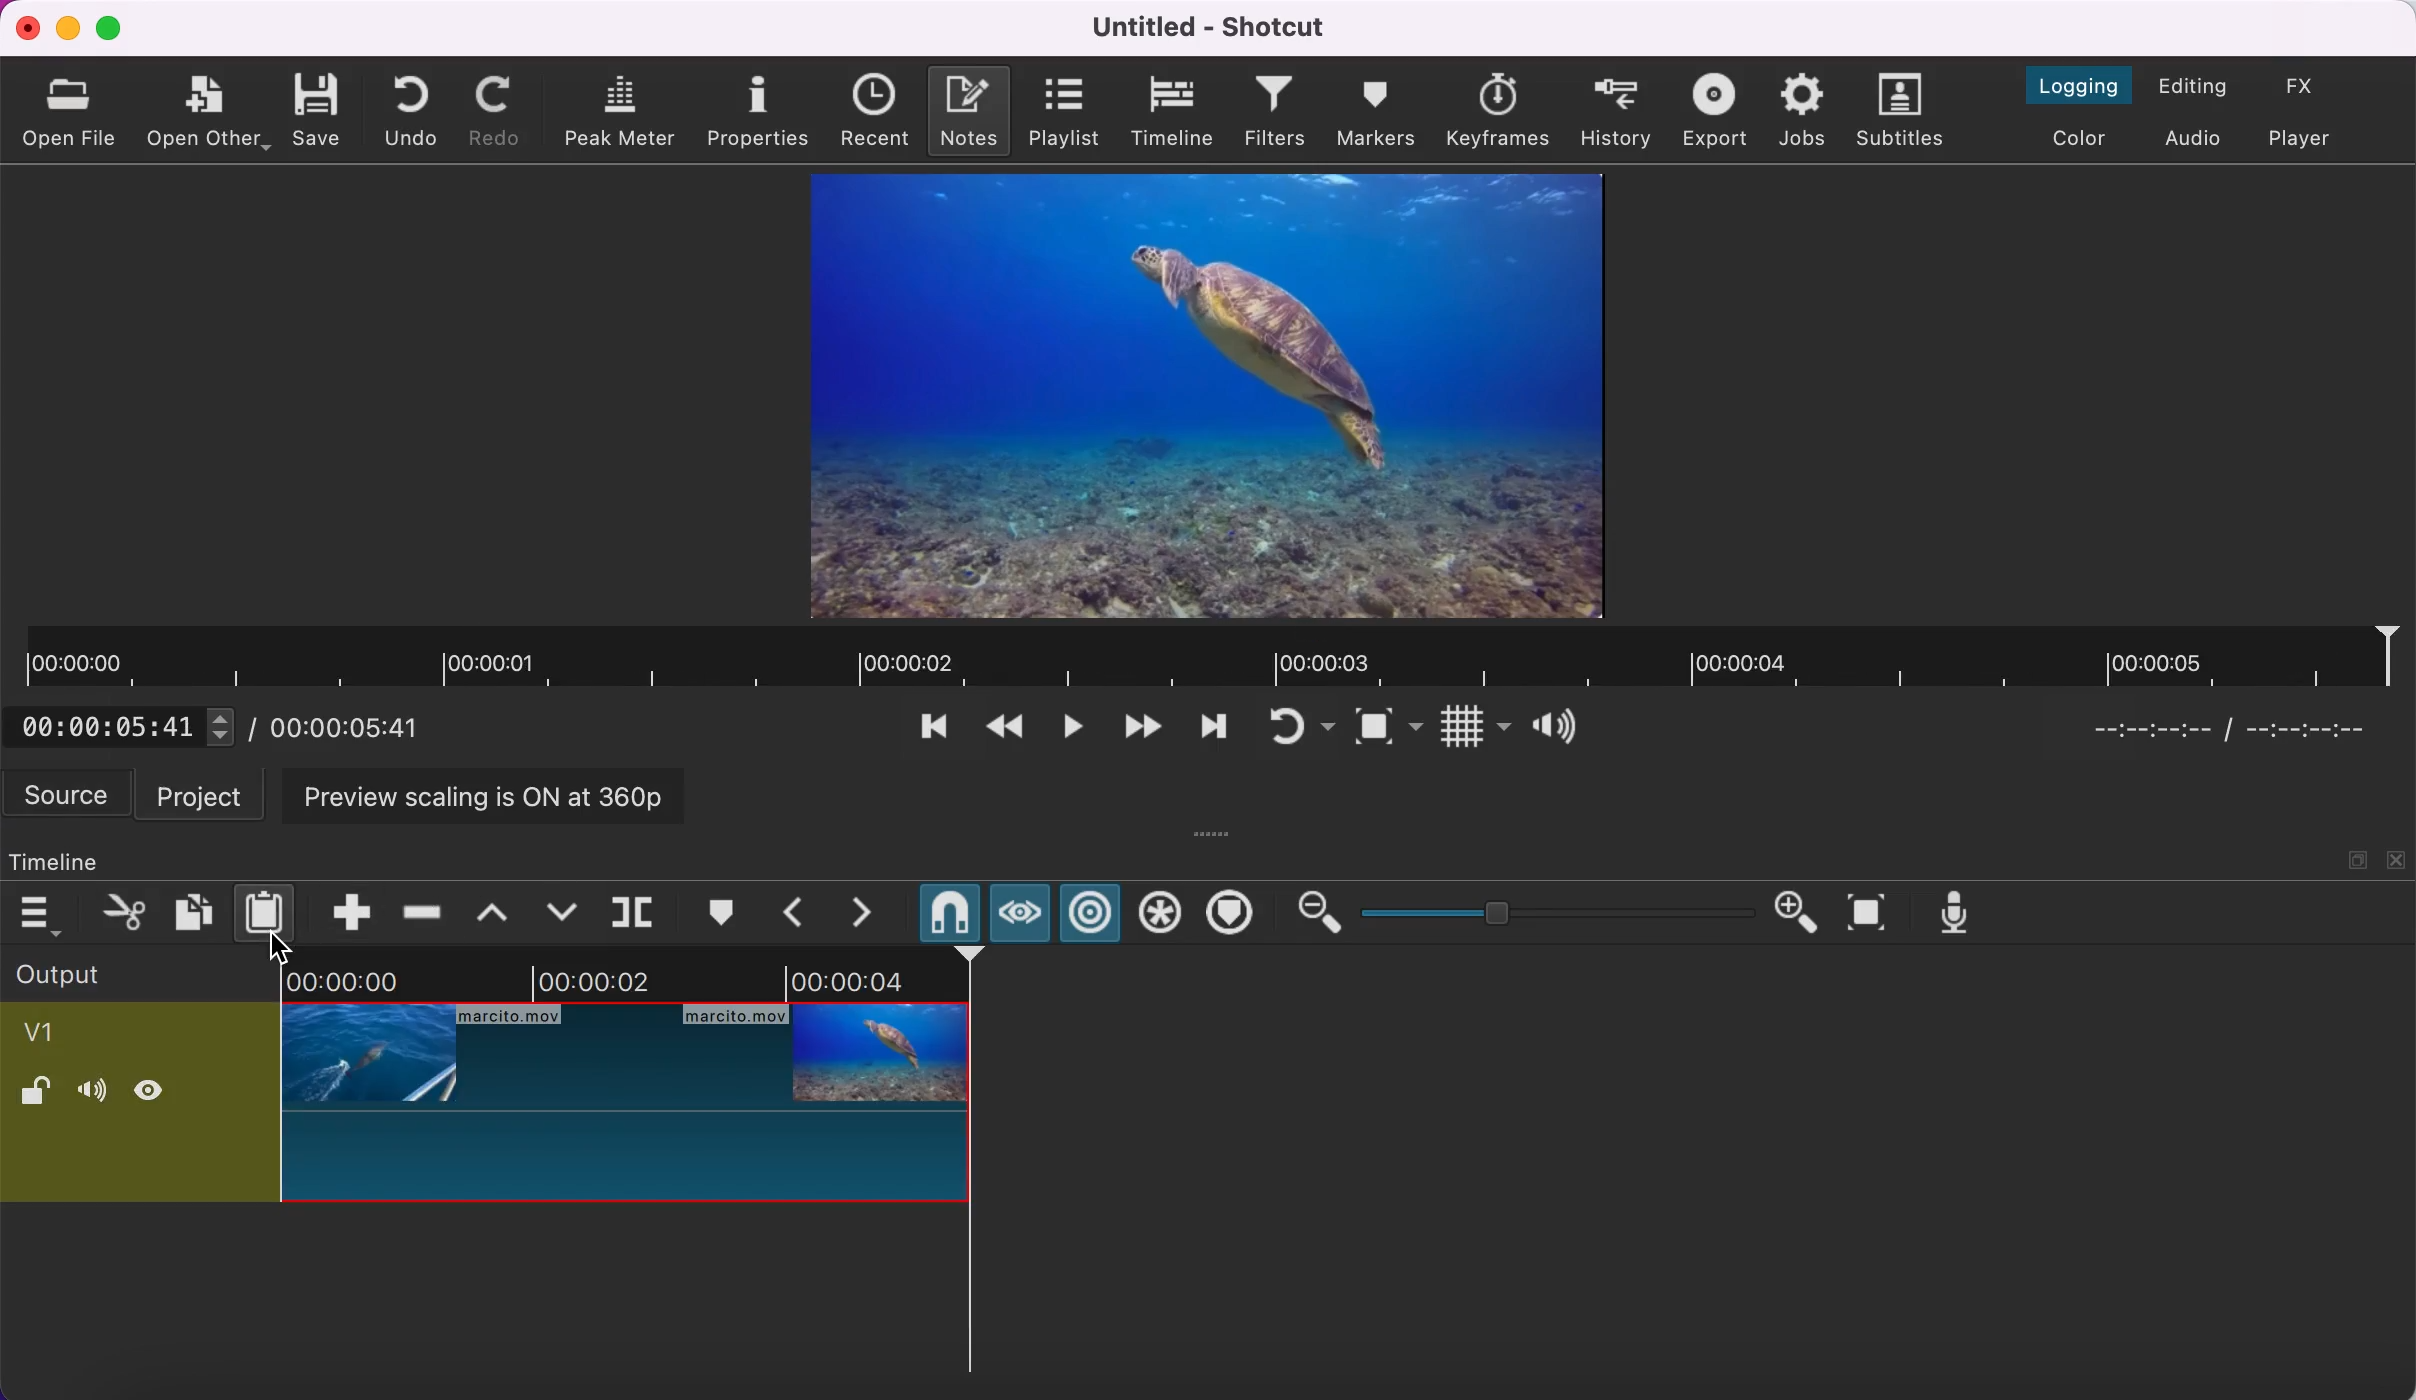 This screenshot has height=1400, width=2416. What do you see at coordinates (97, 1097) in the screenshot?
I see `volume` at bounding box center [97, 1097].